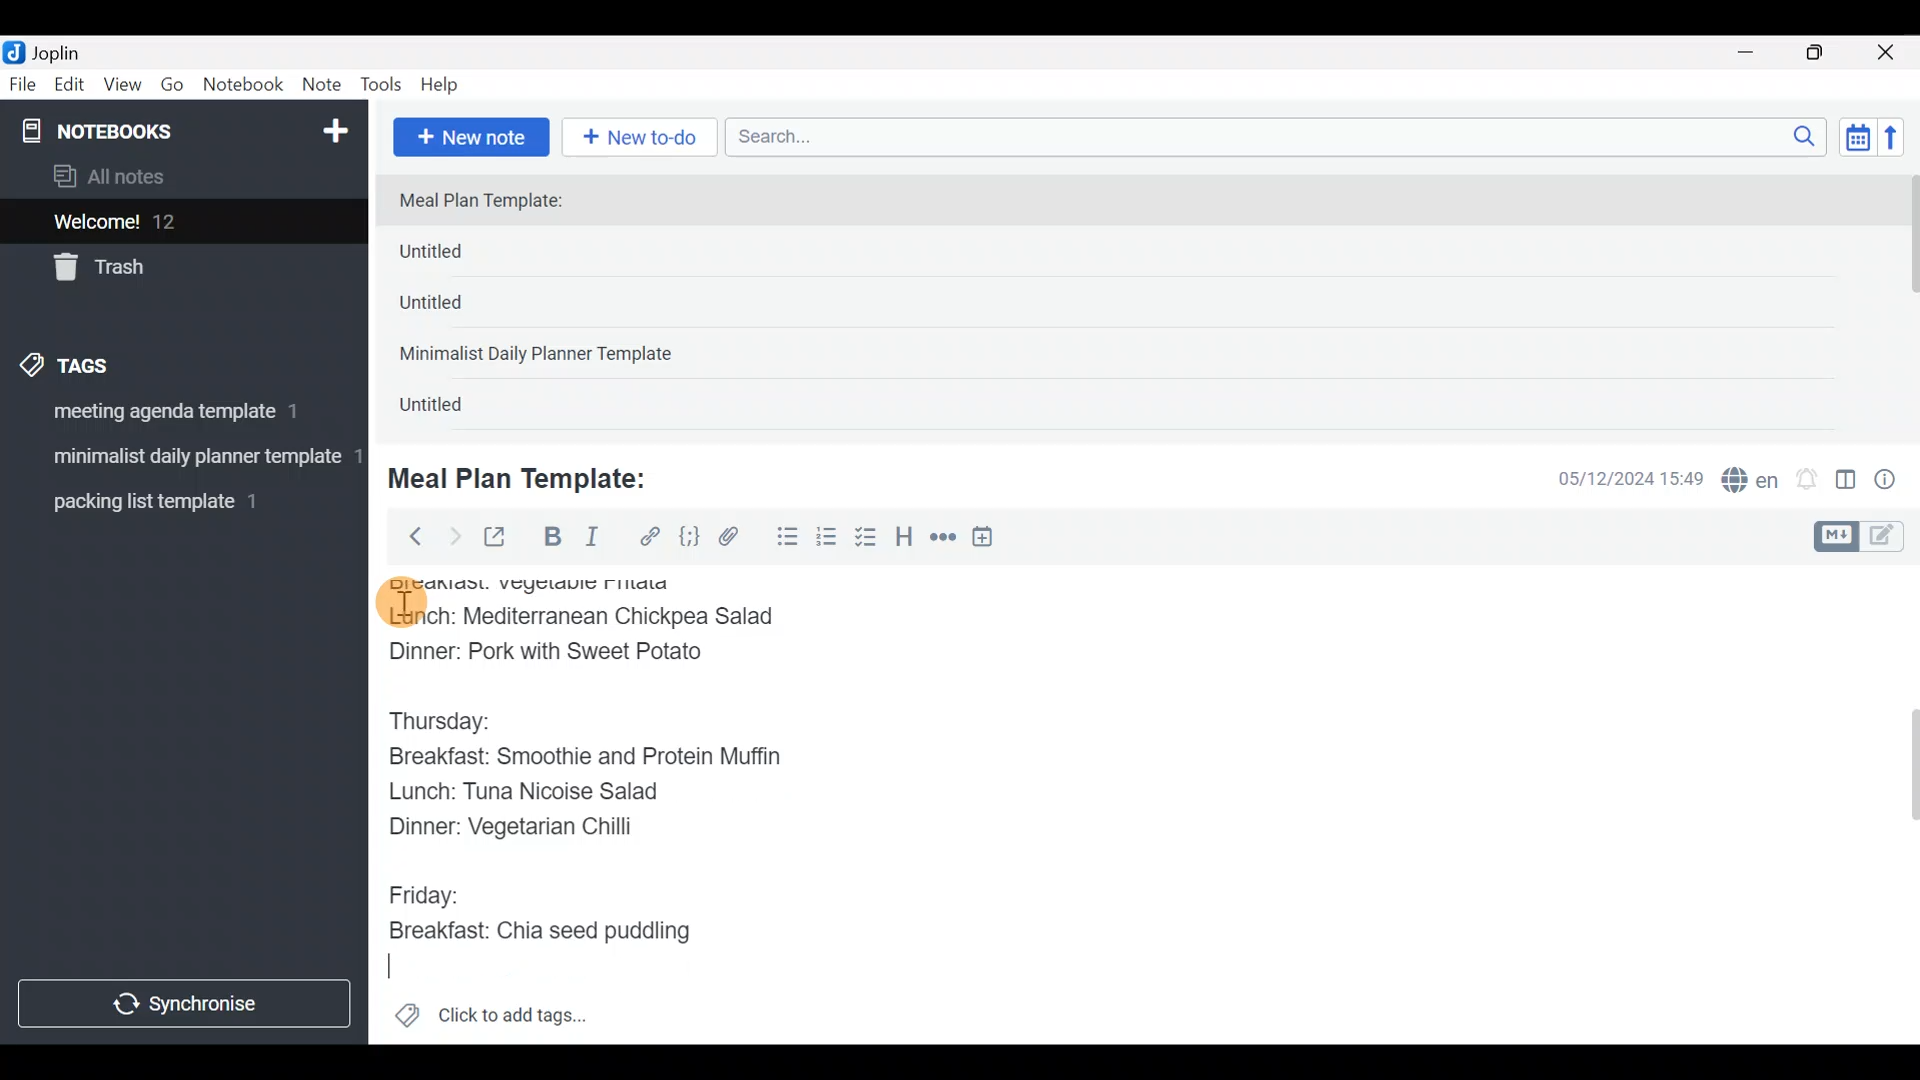 Image resolution: width=1920 pixels, height=1080 pixels. I want to click on Dinner: Pork with Sweet Potato, so click(568, 652).